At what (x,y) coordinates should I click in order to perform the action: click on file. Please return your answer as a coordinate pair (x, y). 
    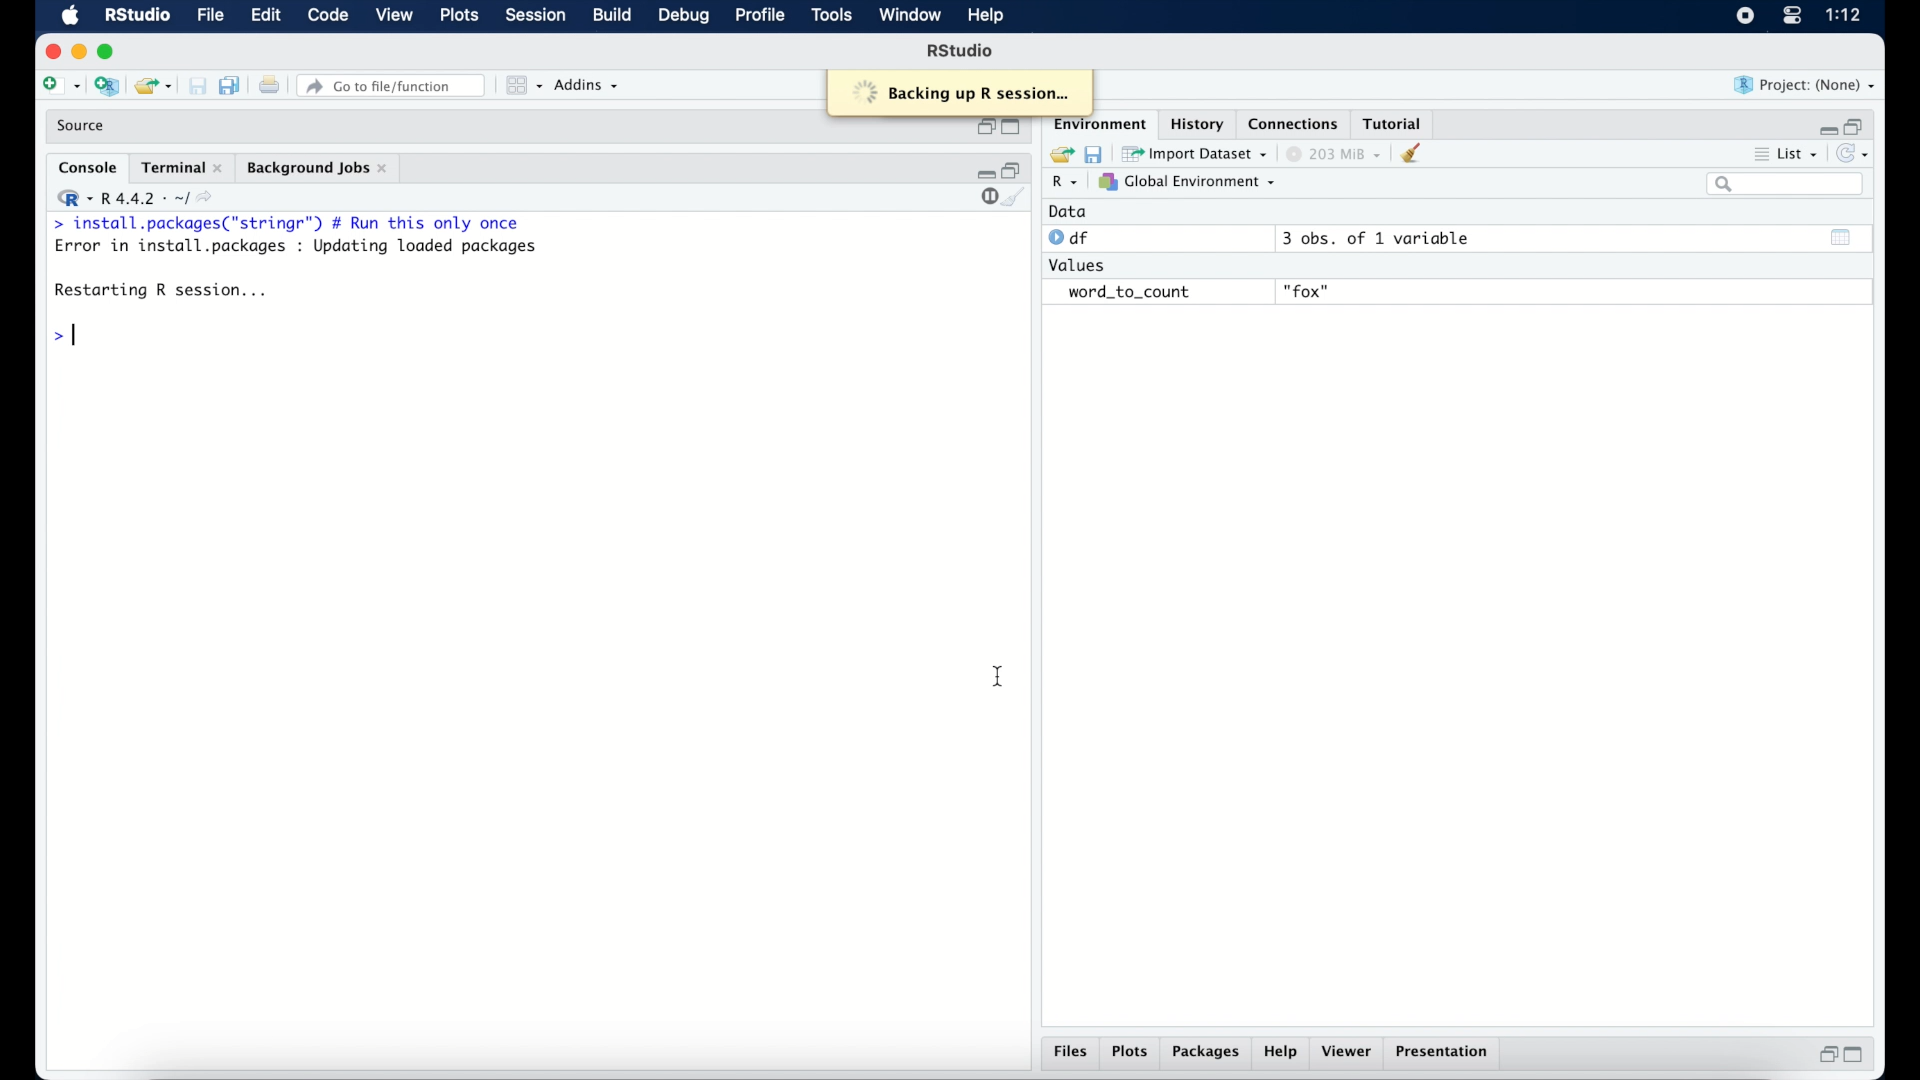
    Looking at the image, I should click on (212, 16).